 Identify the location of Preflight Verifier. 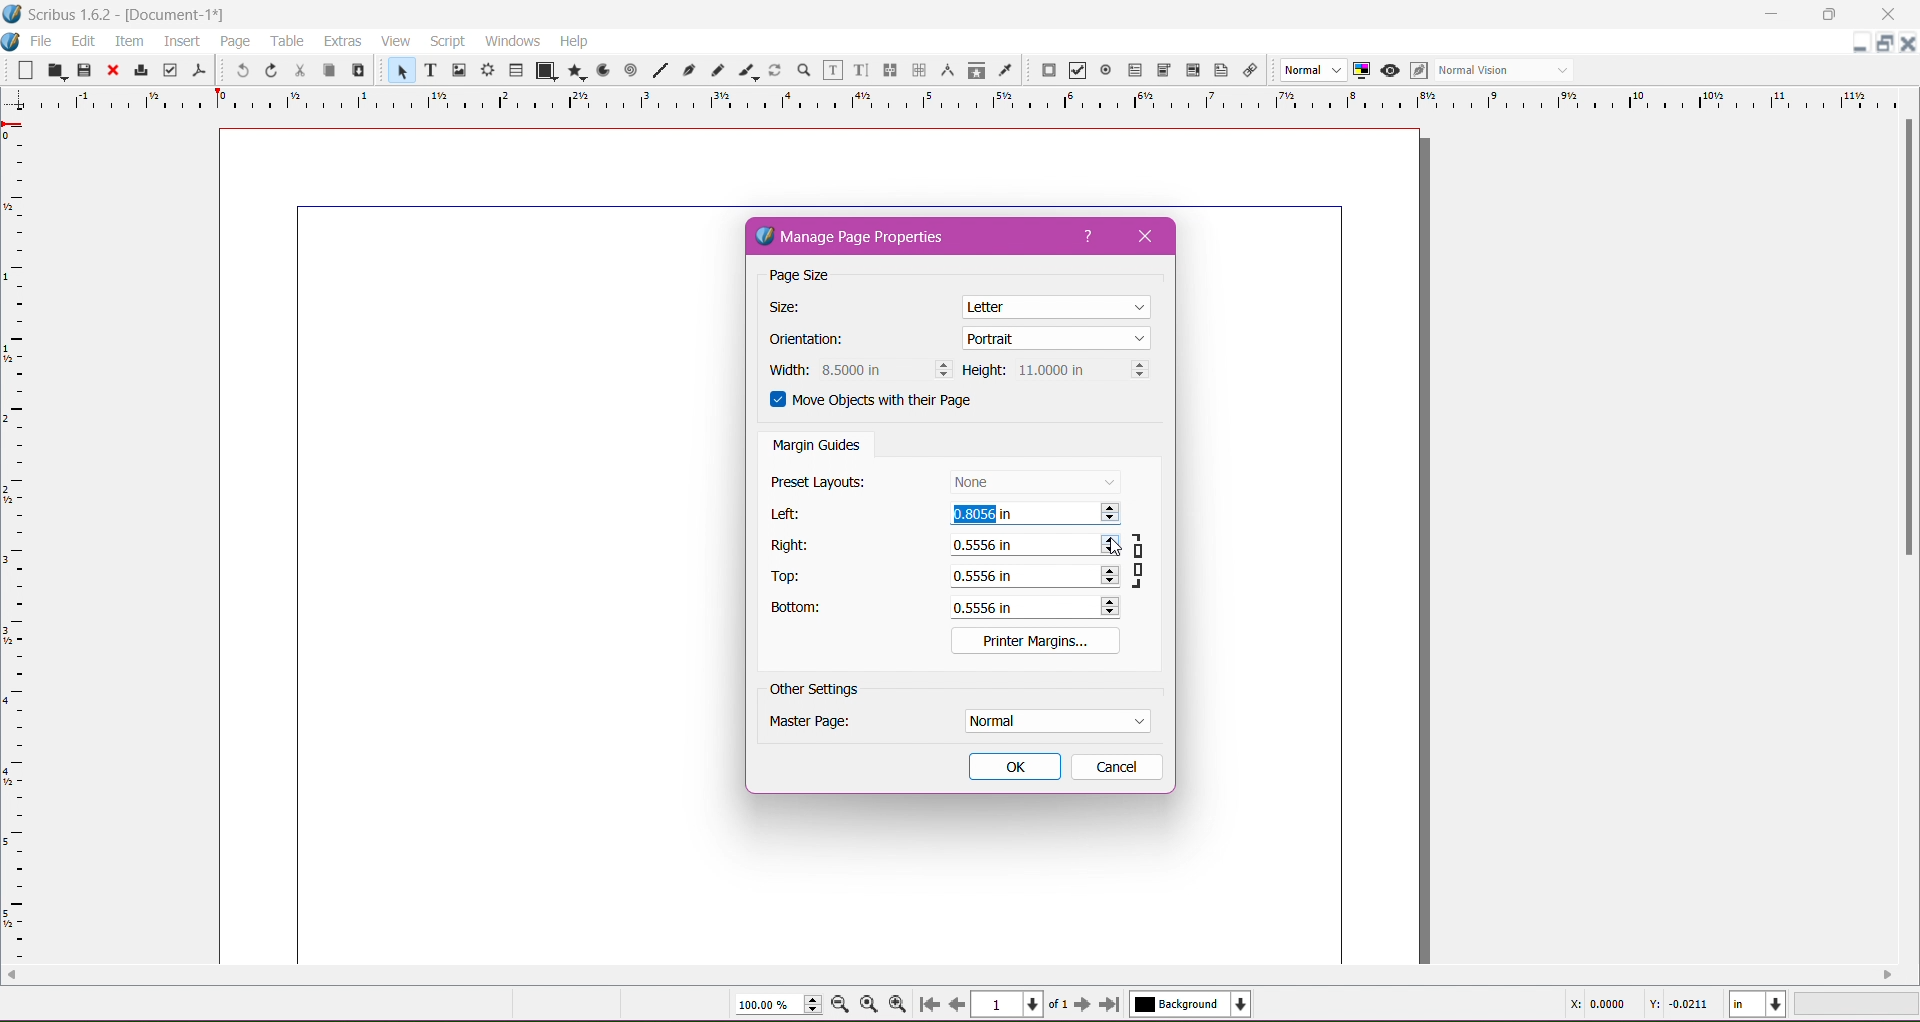
(170, 70).